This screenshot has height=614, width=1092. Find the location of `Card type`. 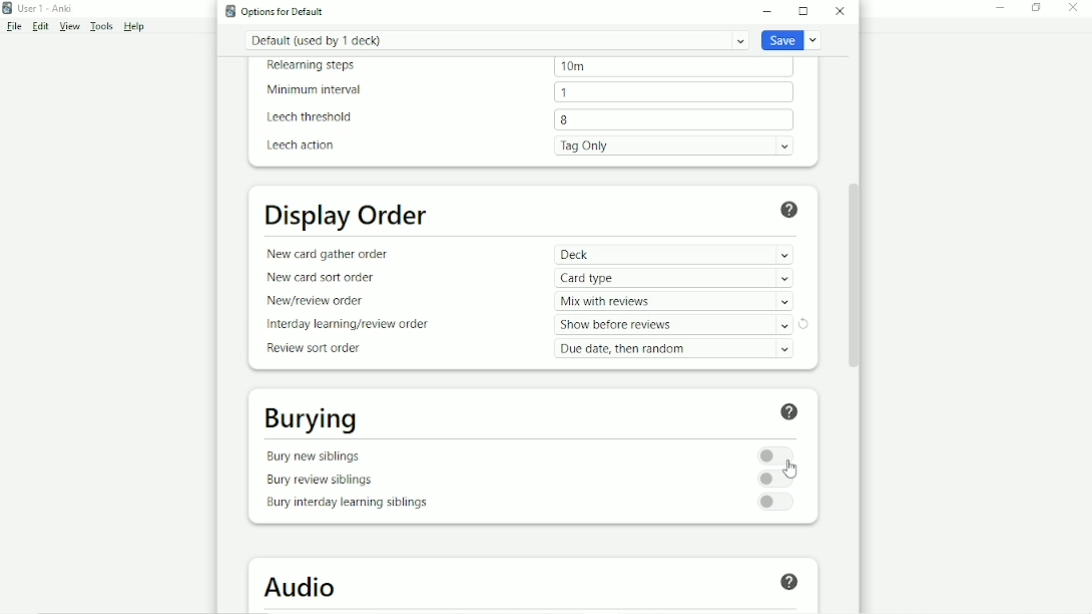

Card type is located at coordinates (677, 278).